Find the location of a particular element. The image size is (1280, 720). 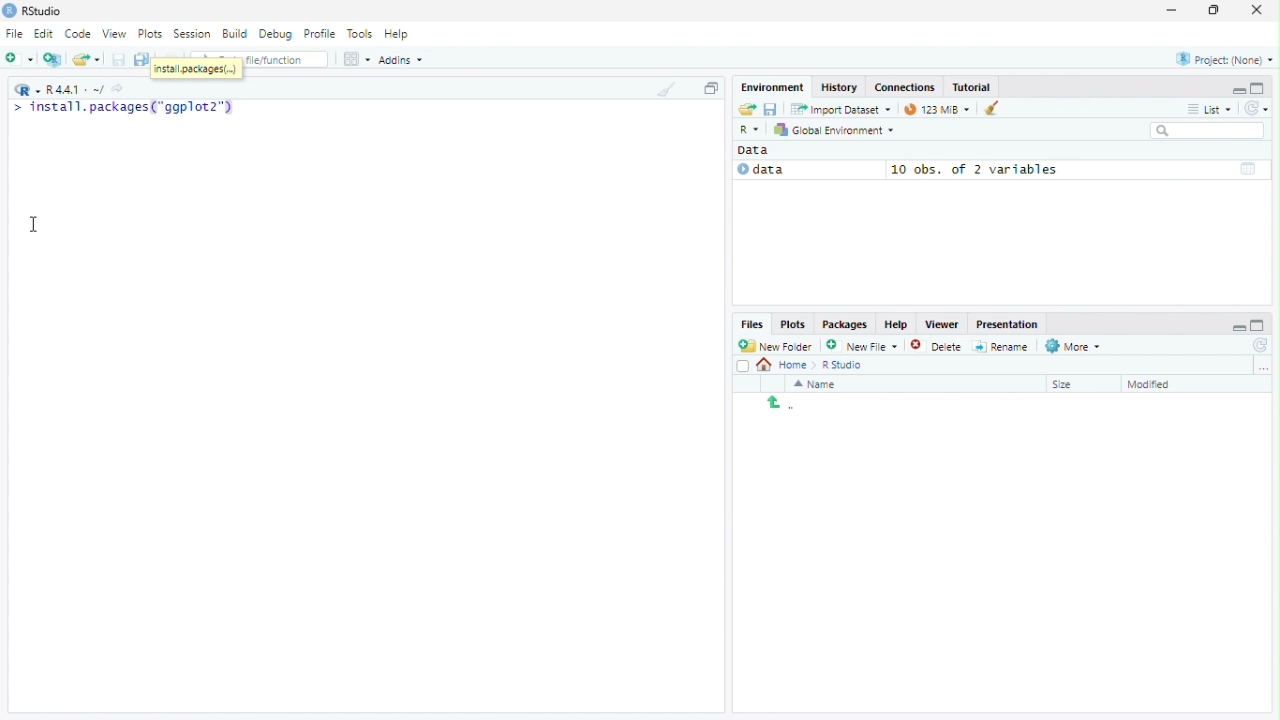

Plots is located at coordinates (792, 325).